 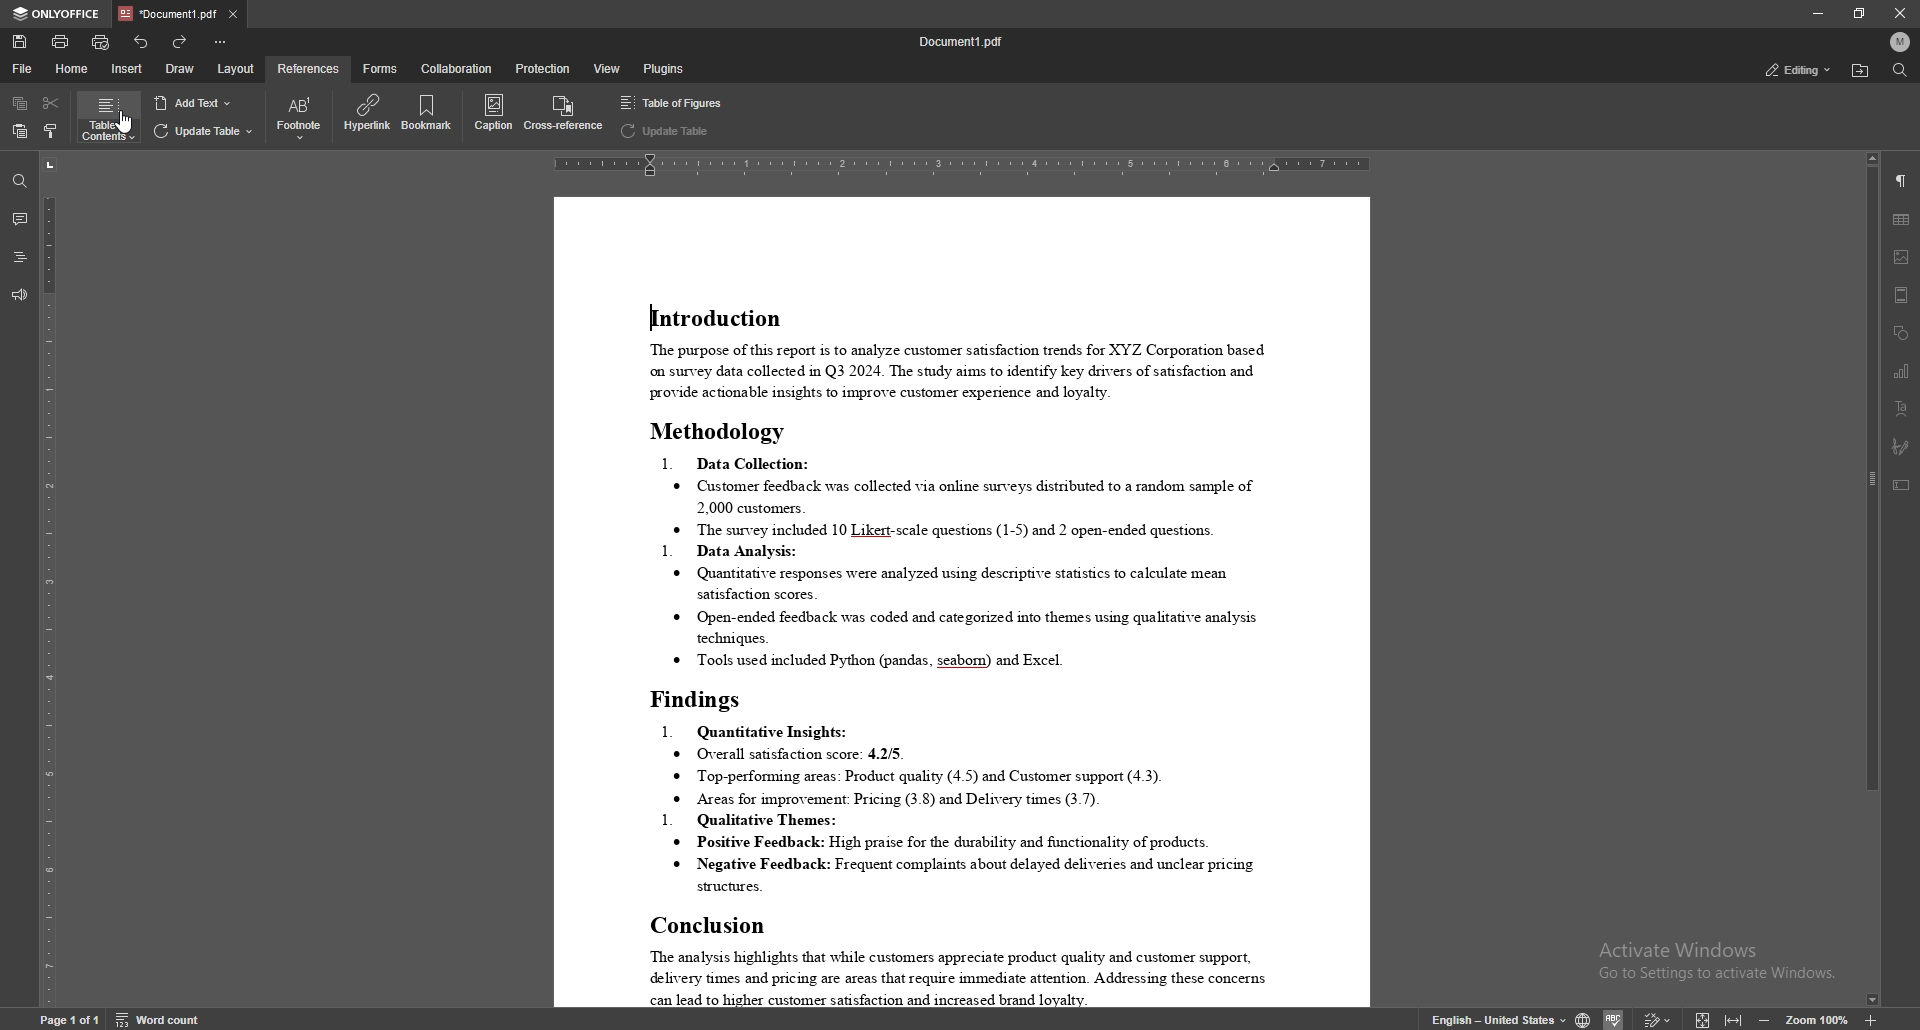 I want to click on caption, so click(x=492, y=113).